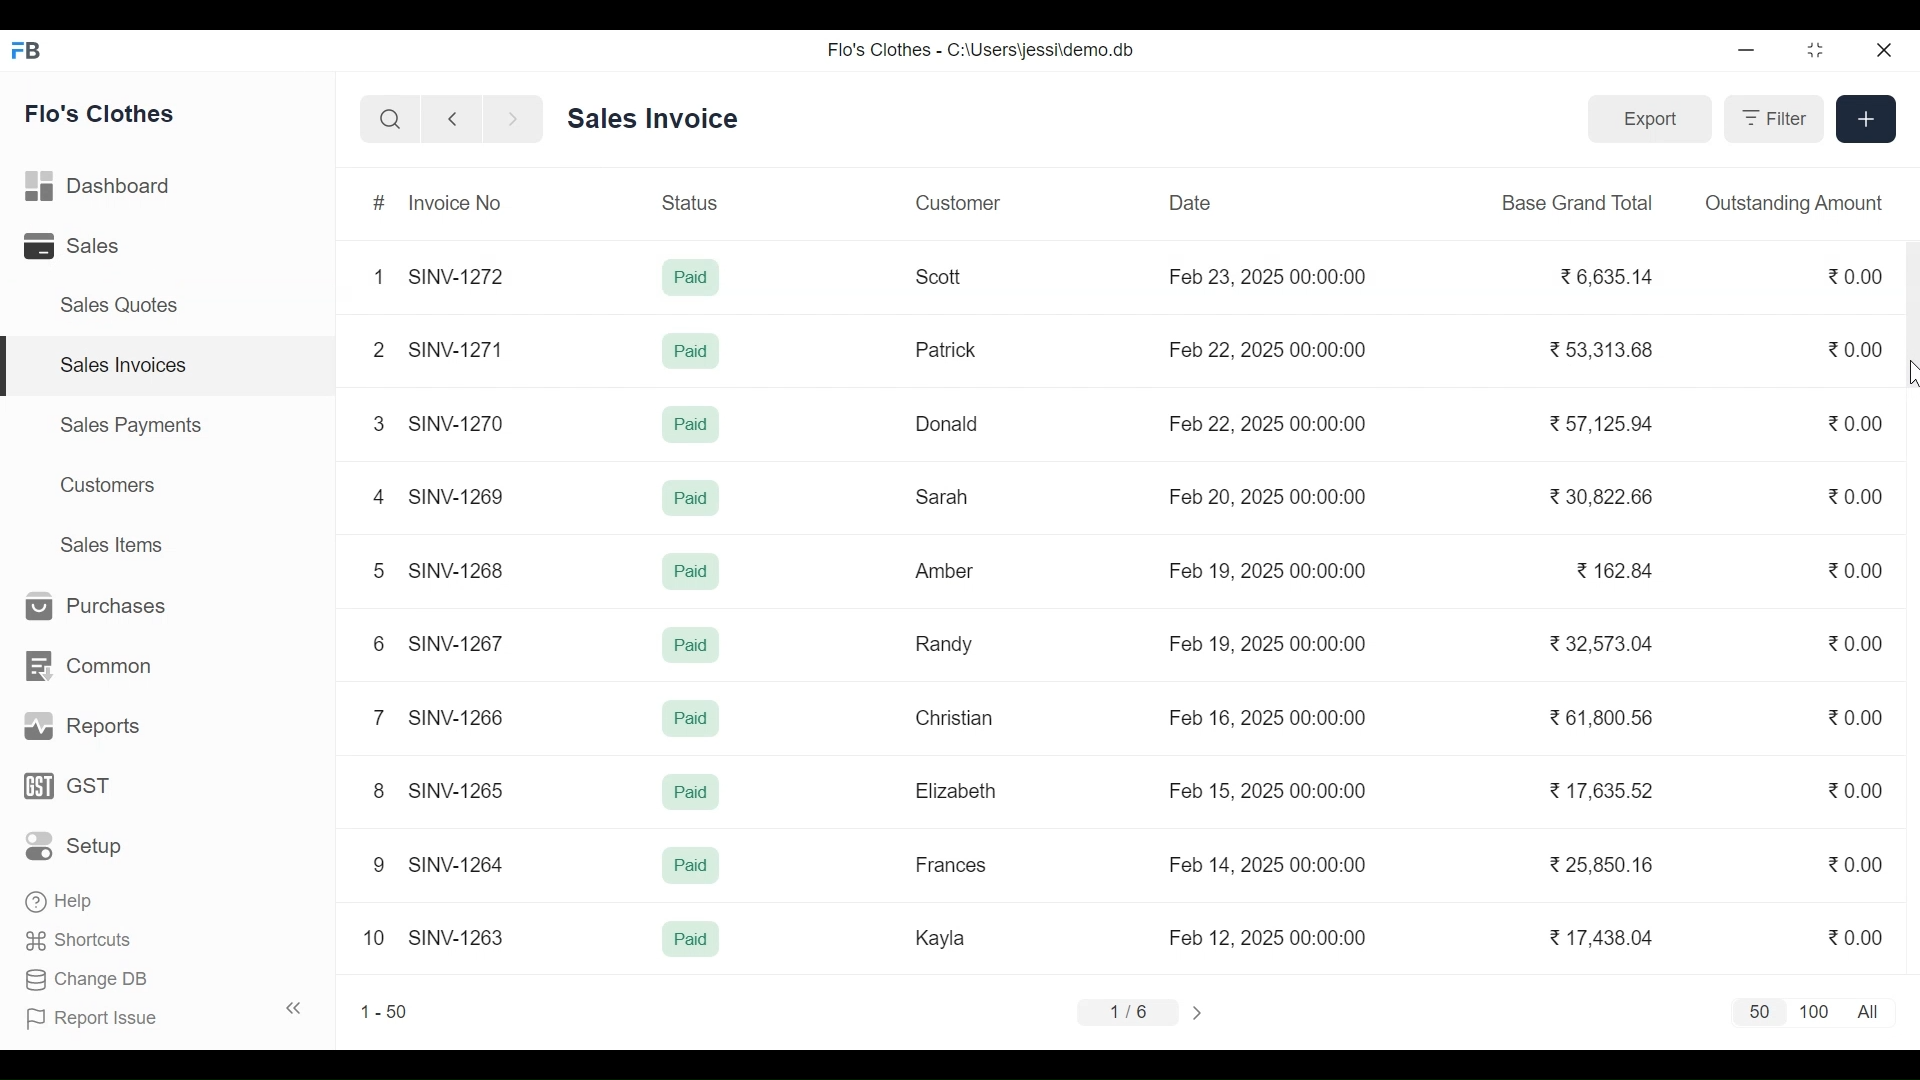 The image size is (1920, 1080). I want to click on 2, so click(376, 349).